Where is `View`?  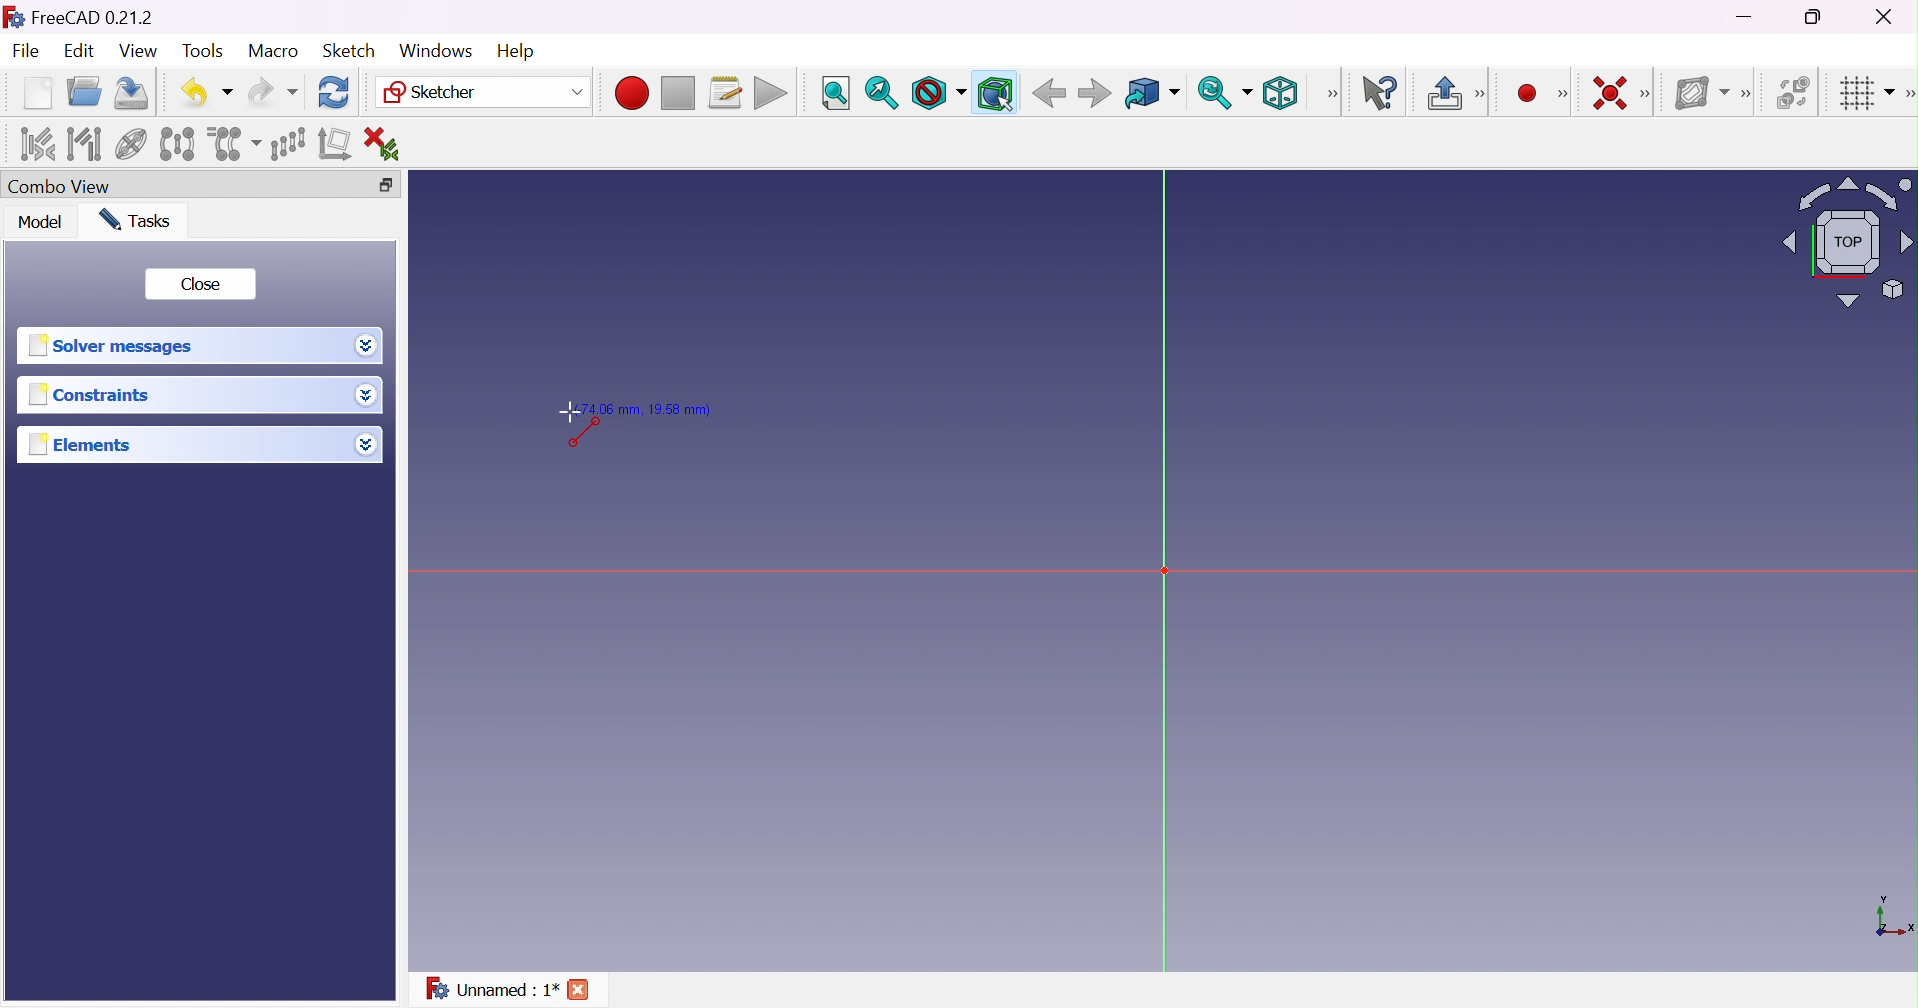 View is located at coordinates (138, 51).